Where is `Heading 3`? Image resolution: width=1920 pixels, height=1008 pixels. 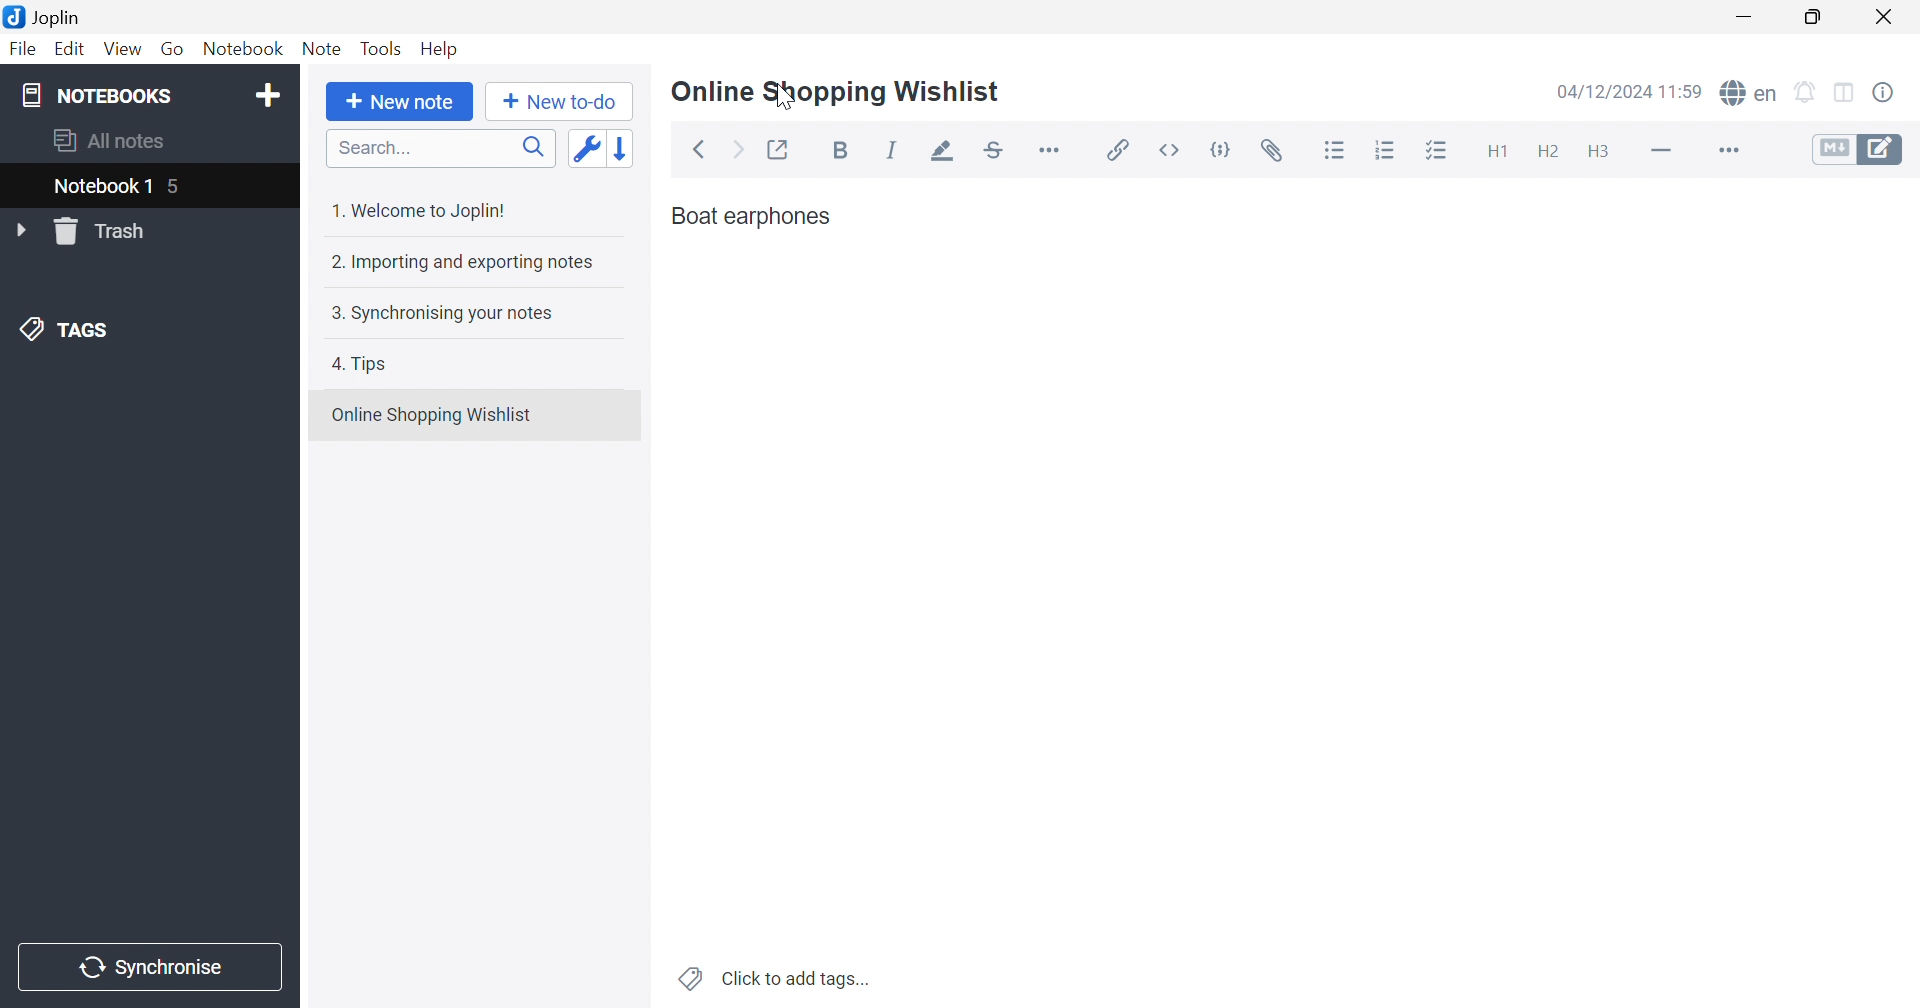 Heading 3 is located at coordinates (1600, 154).